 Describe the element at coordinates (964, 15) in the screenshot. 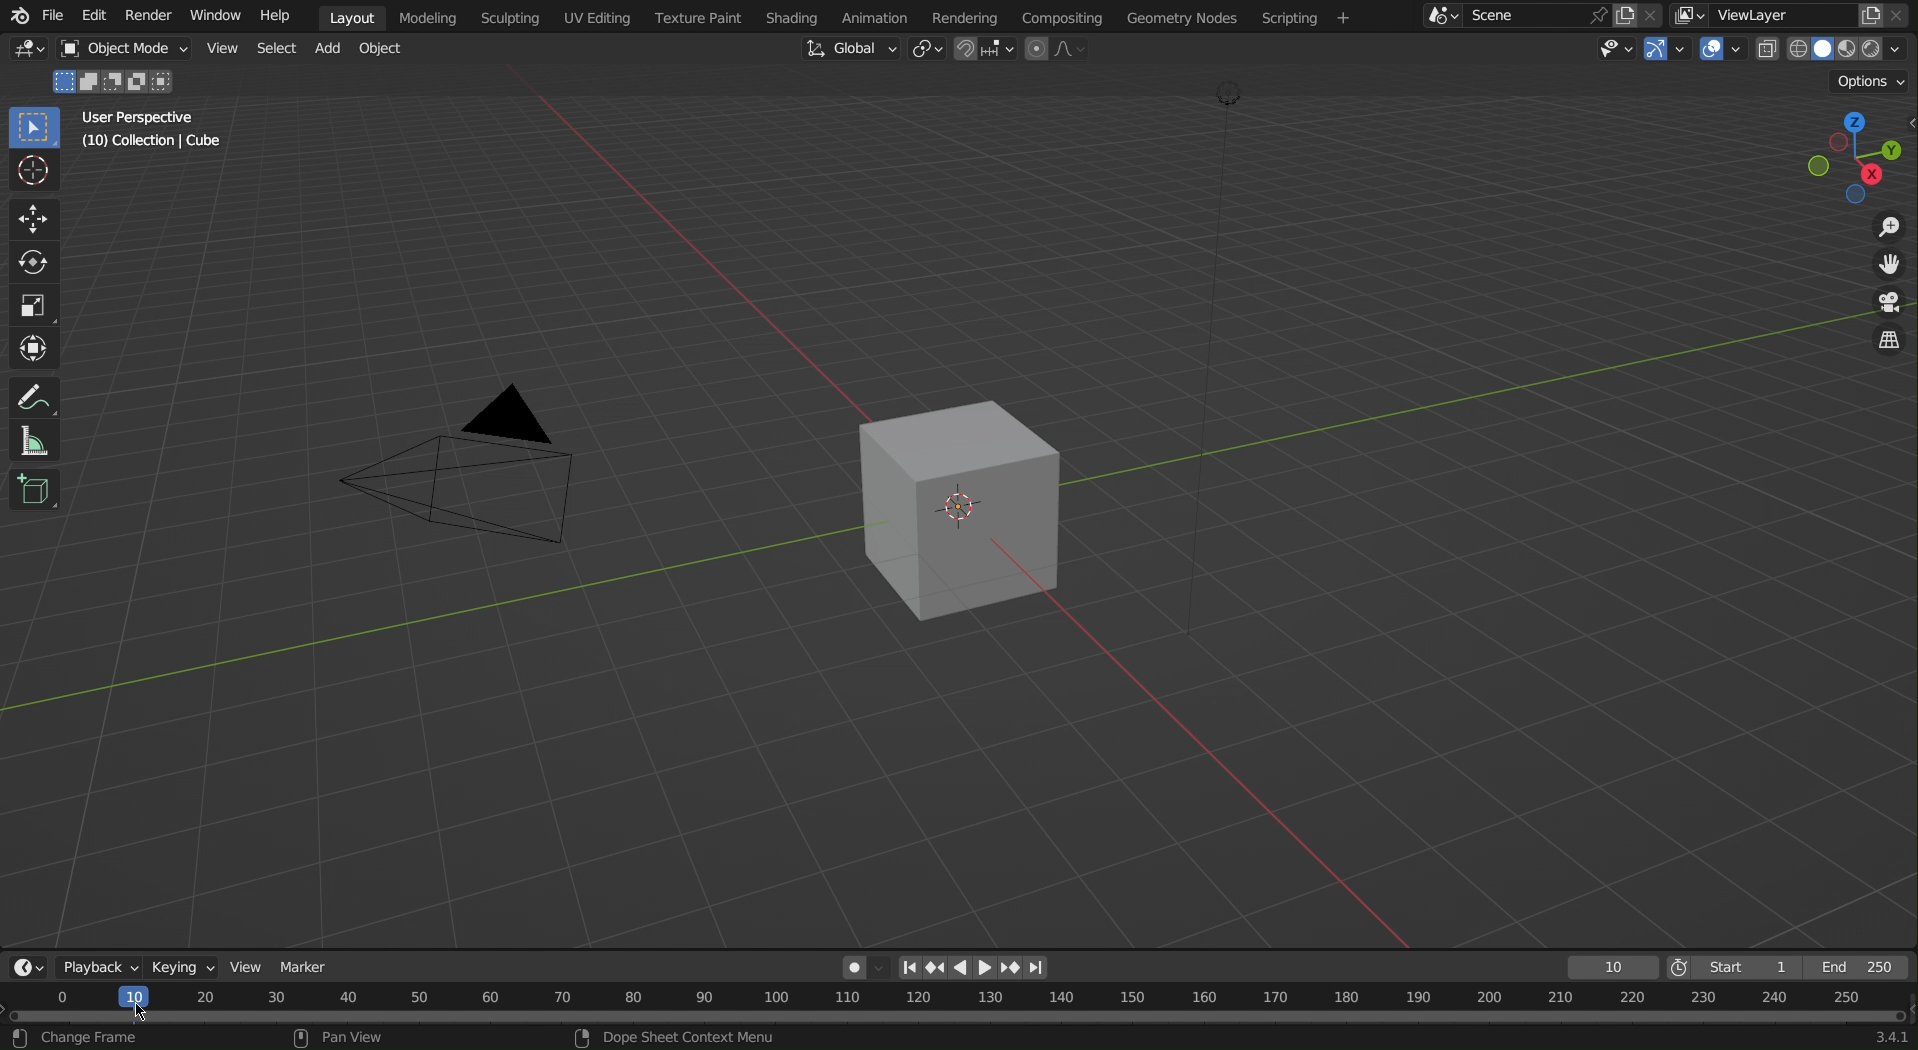

I see `Rendering` at that location.